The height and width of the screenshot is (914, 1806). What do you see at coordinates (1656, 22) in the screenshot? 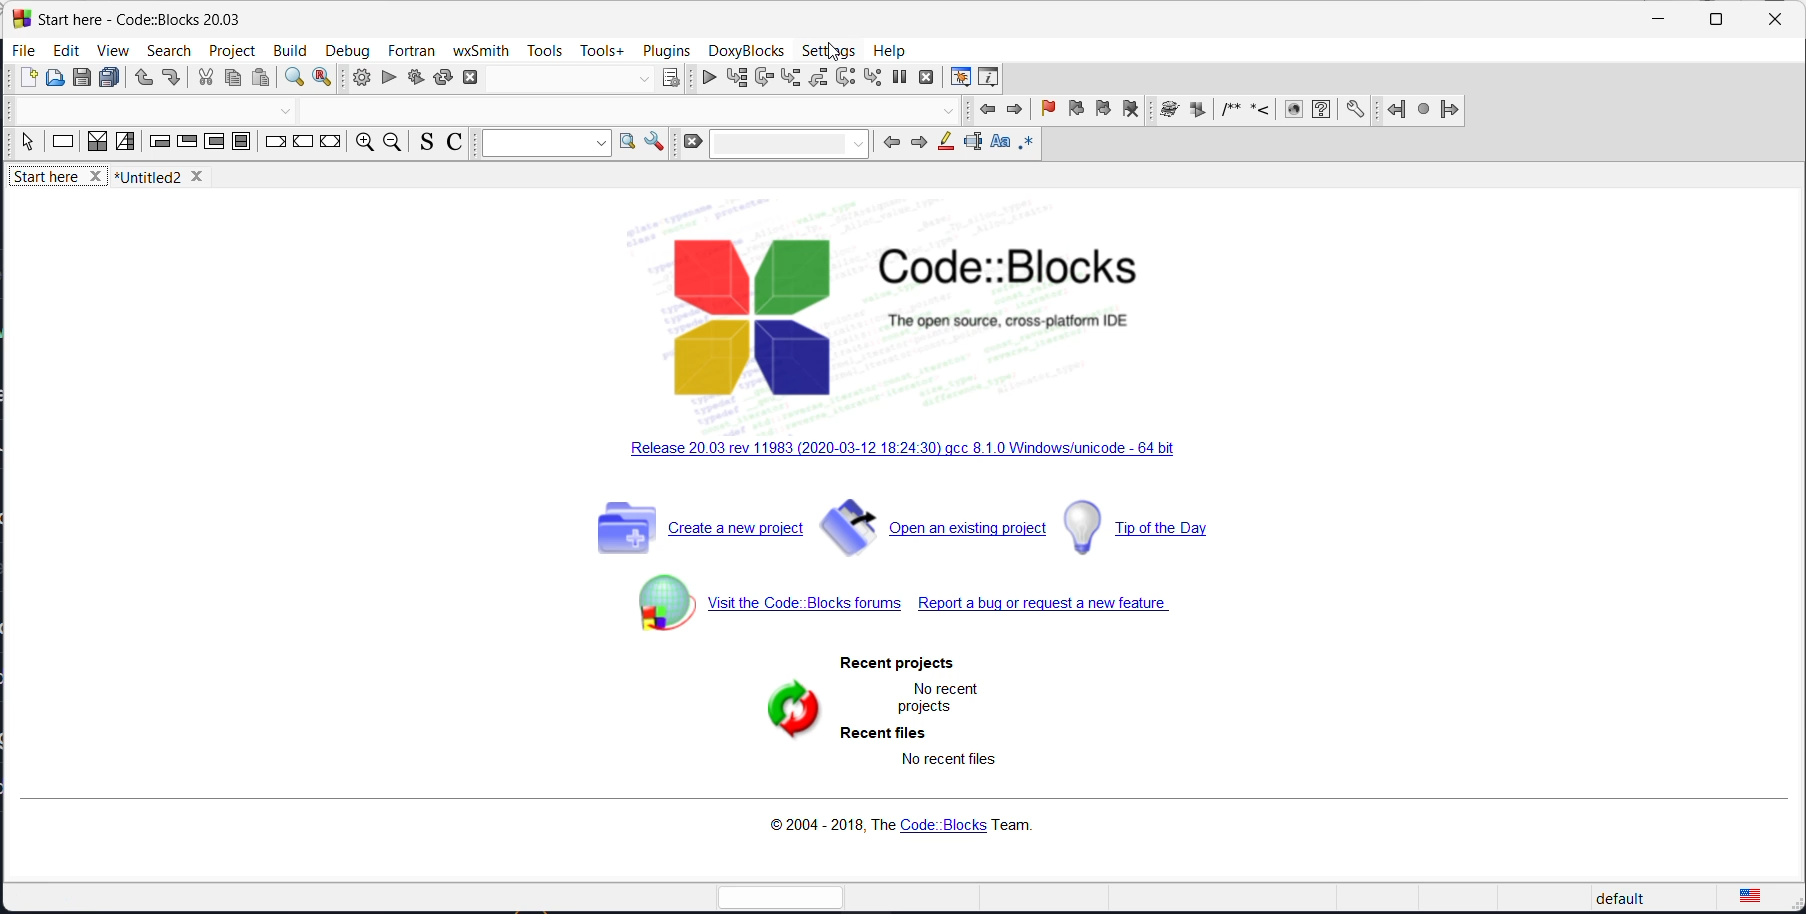
I see `minimize` at bounding box center [1656, 22].